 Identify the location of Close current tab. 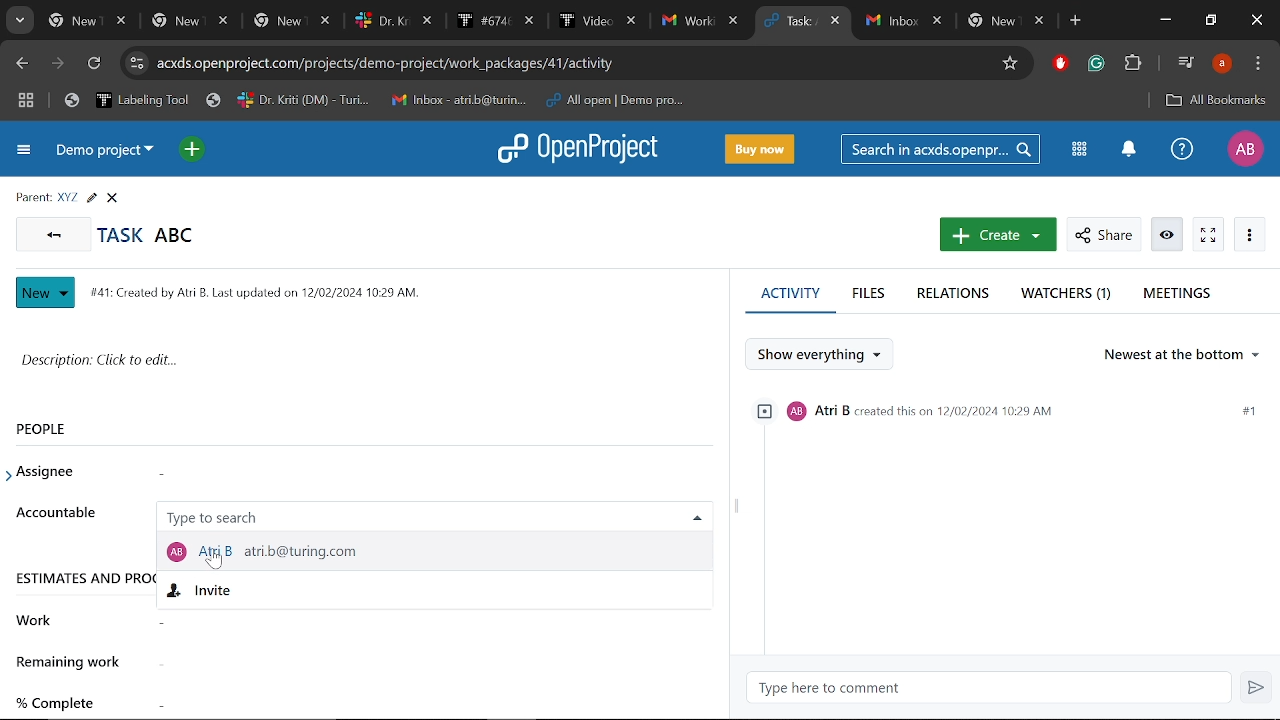
(838, 23).